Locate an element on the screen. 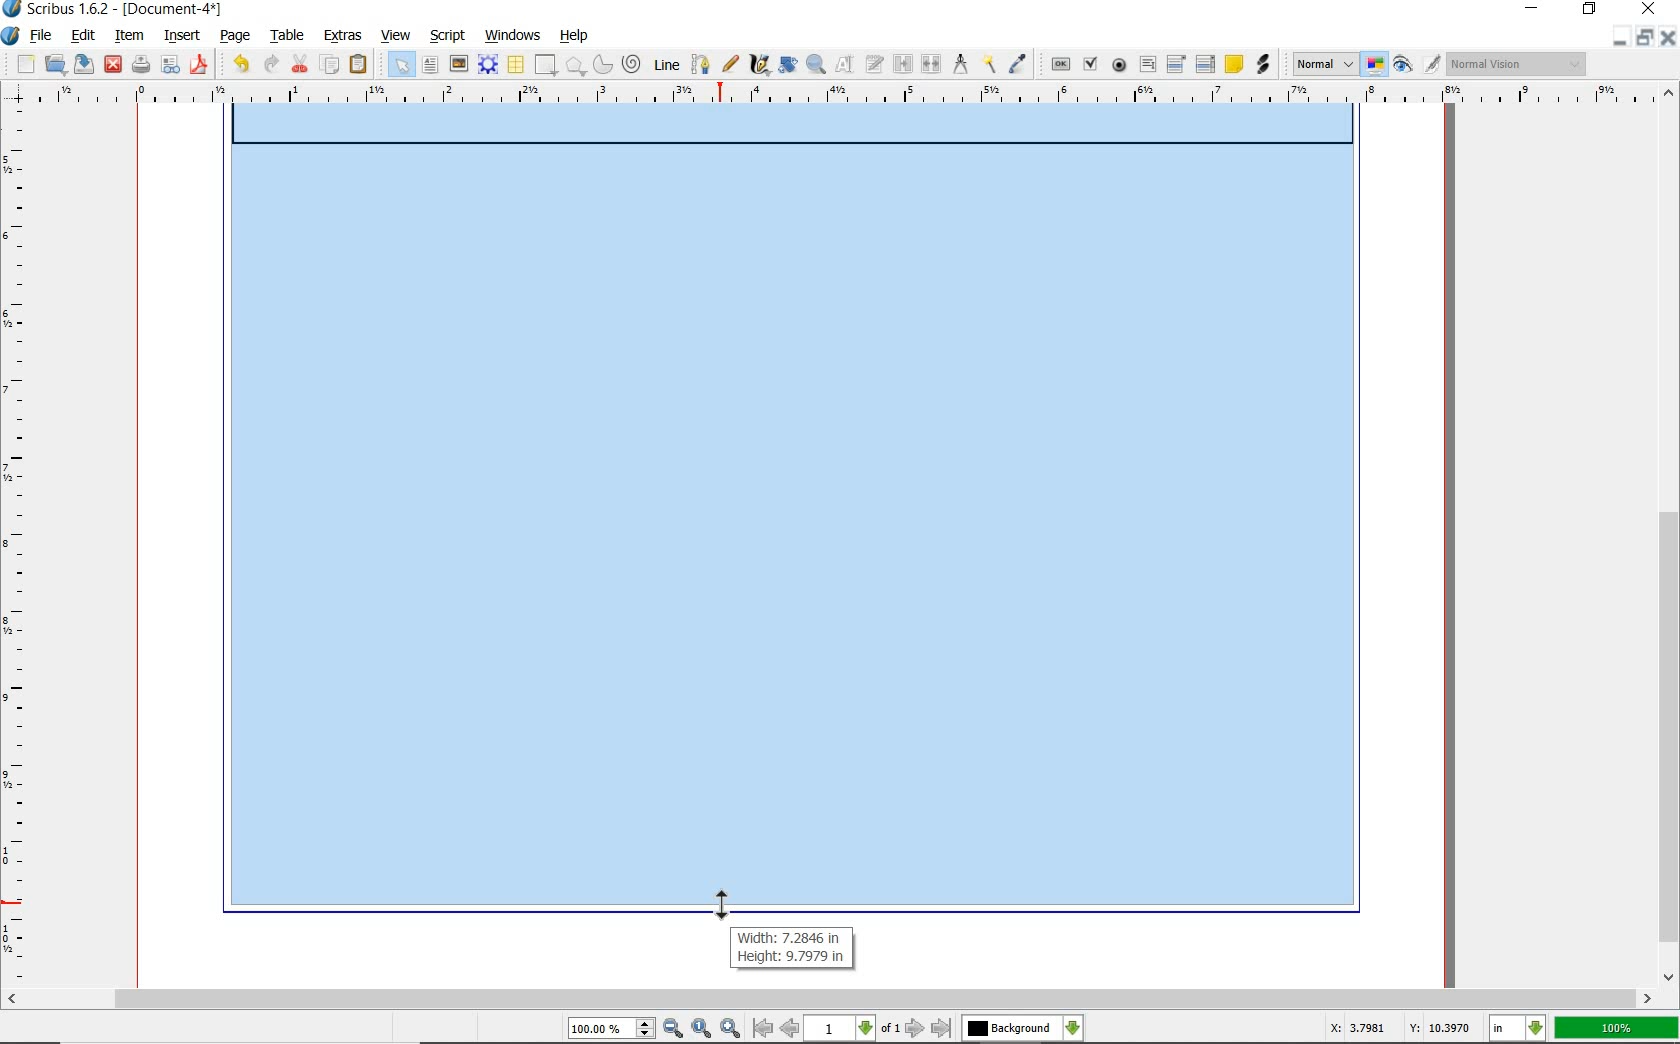 This screenshot has width=1680, height=1044. restore is located at coordinates (1589, 11).